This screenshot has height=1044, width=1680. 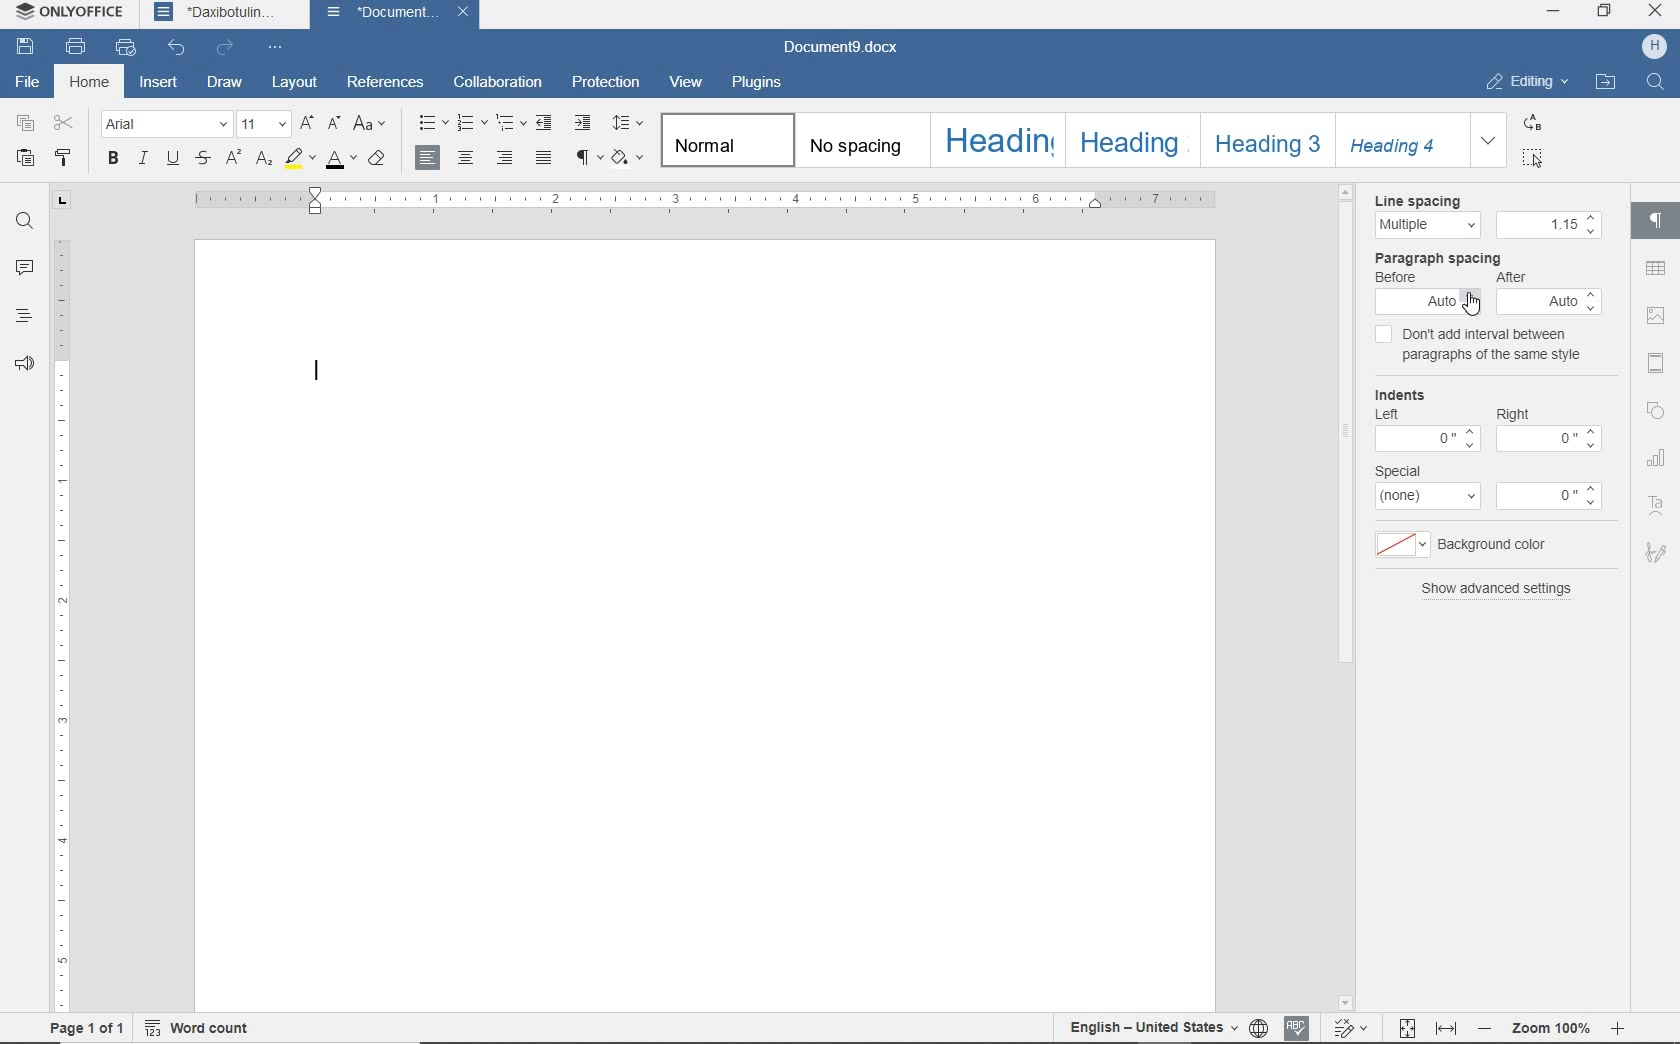 What do you see at coordinates (85, 1028) in the screenshot?
I see `page 1 of 1` at bounding box center [85, 1028].